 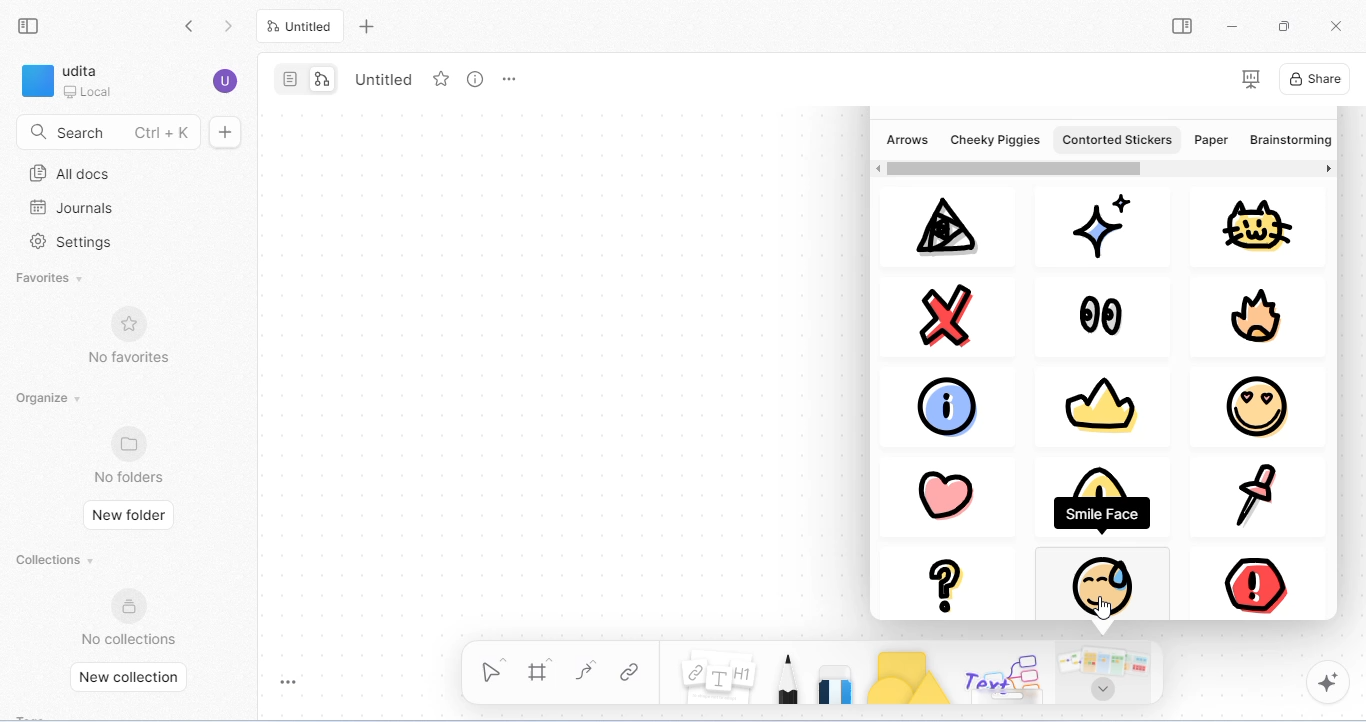 What do you see at coordinates (57, 559) in the screenshot?
I see `collections` at bounding box center [57, 559].